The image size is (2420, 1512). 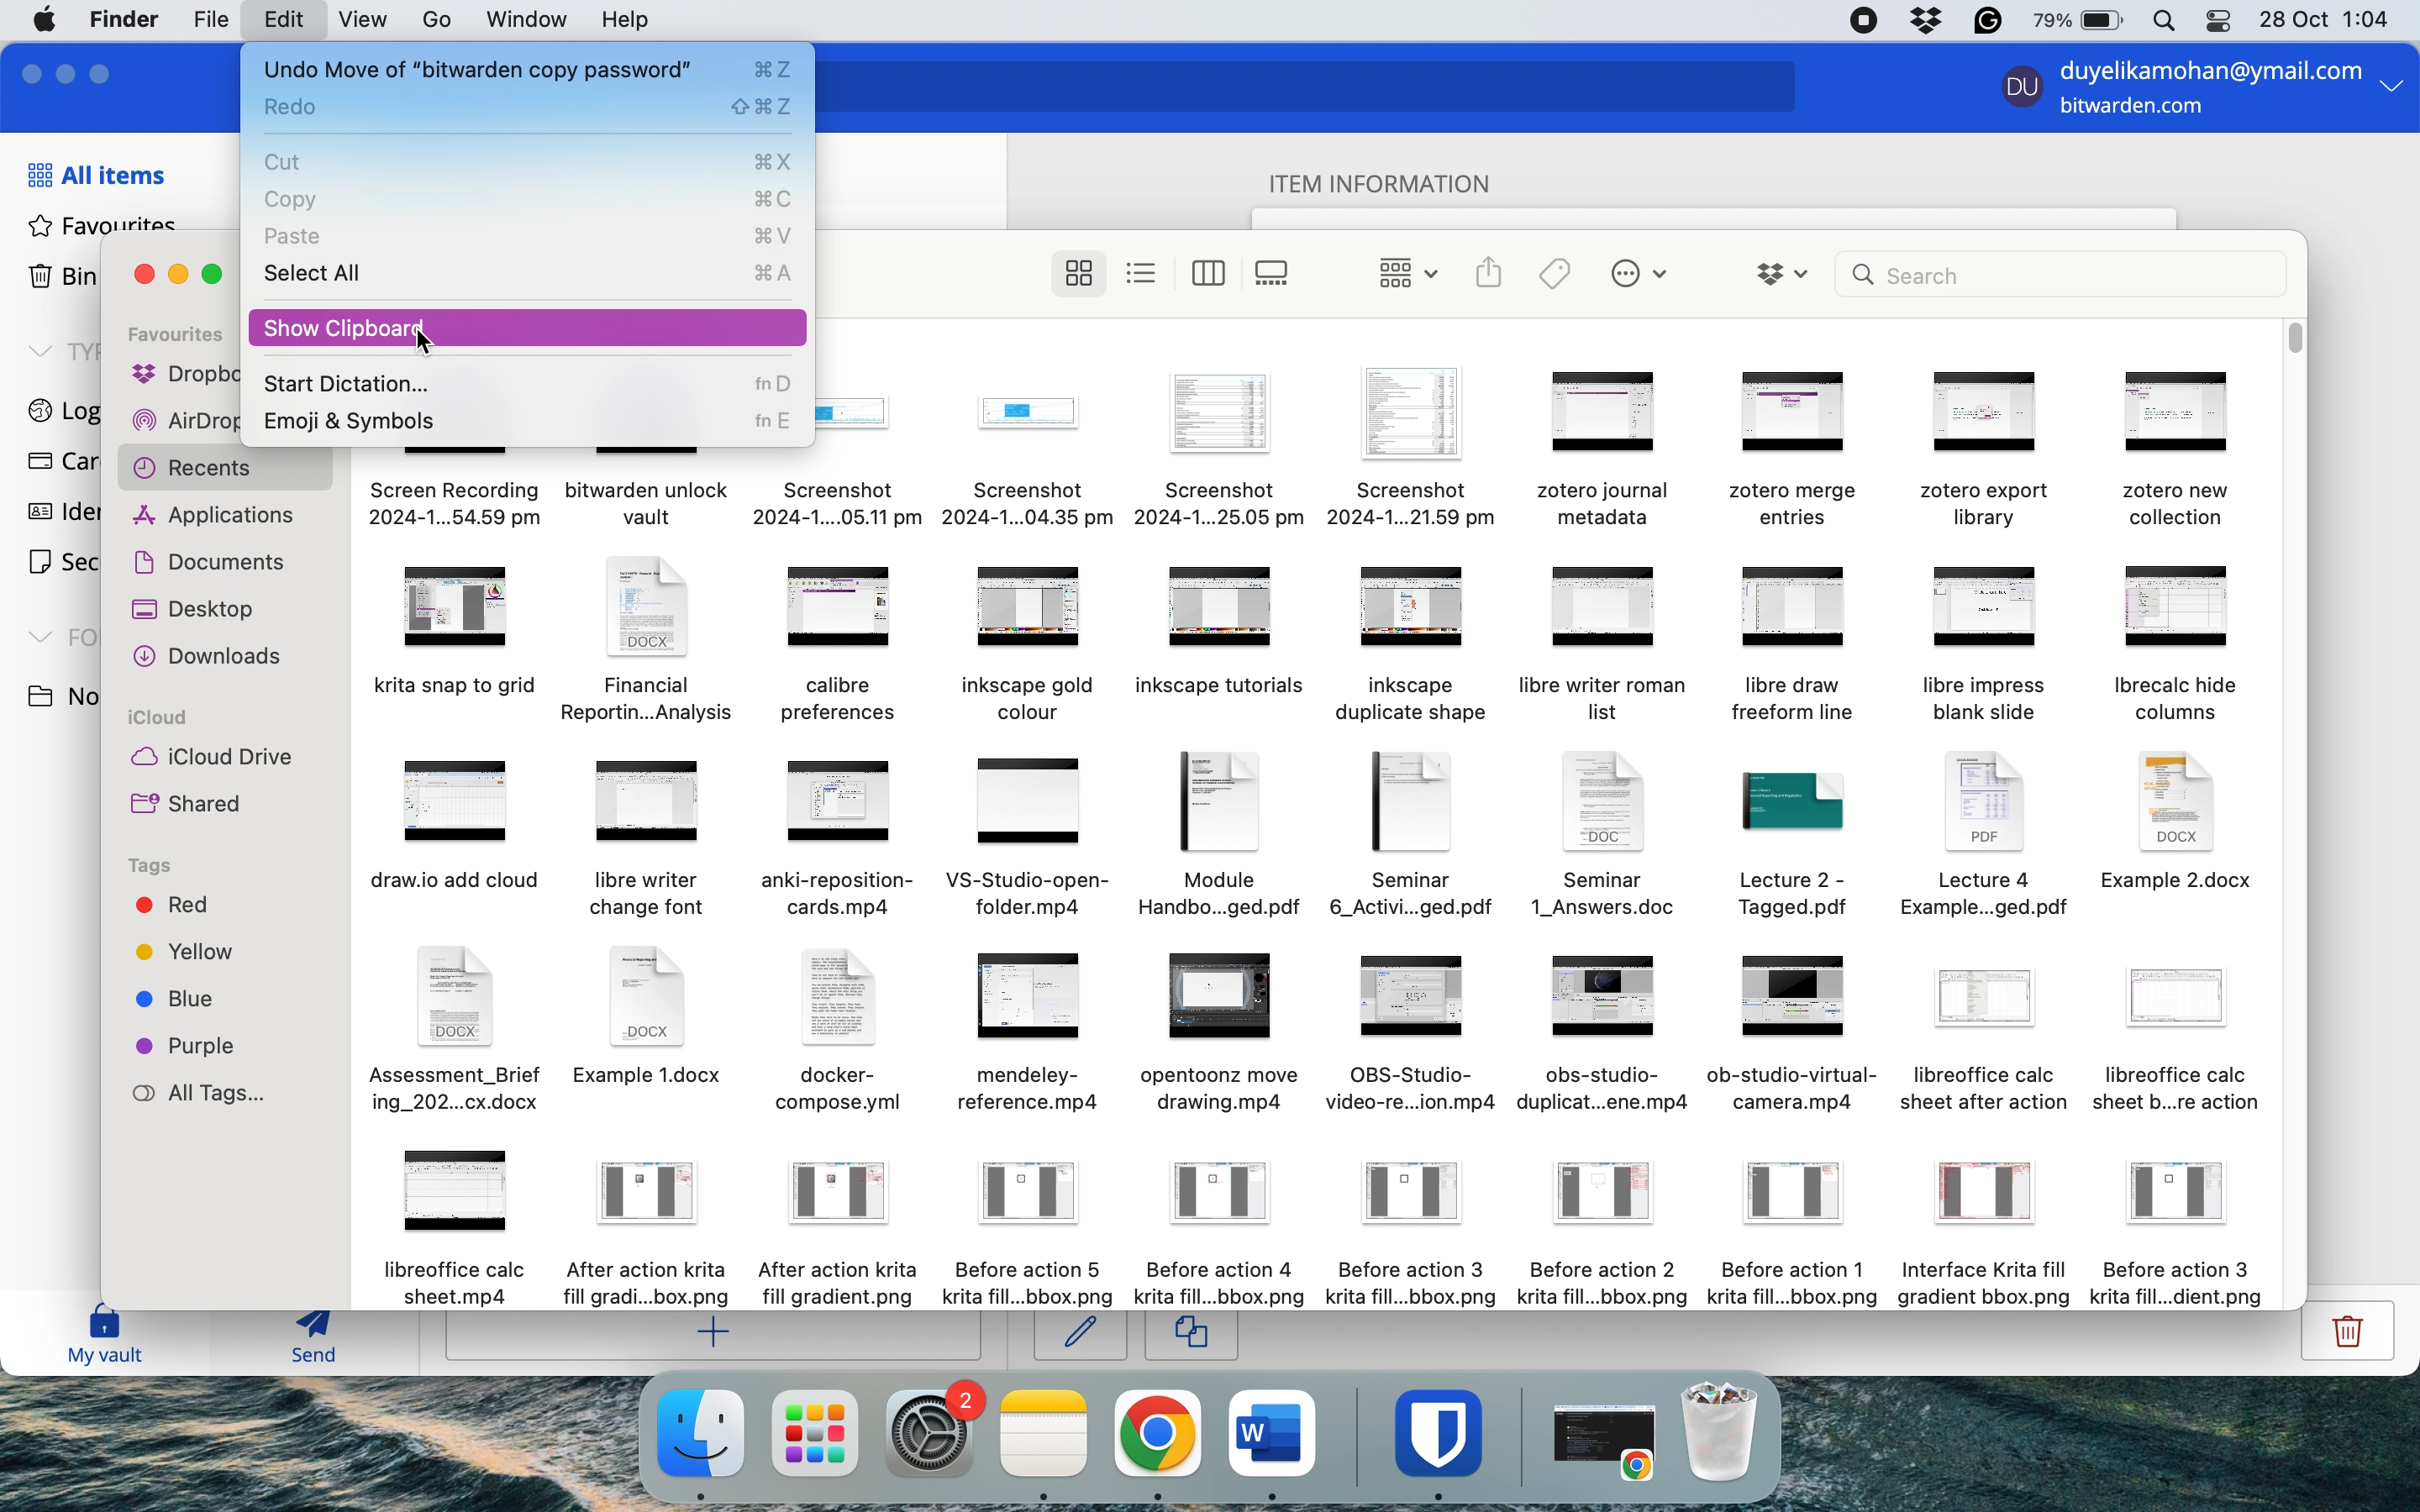 I want to click on system files, so click(x=1549, y=401).